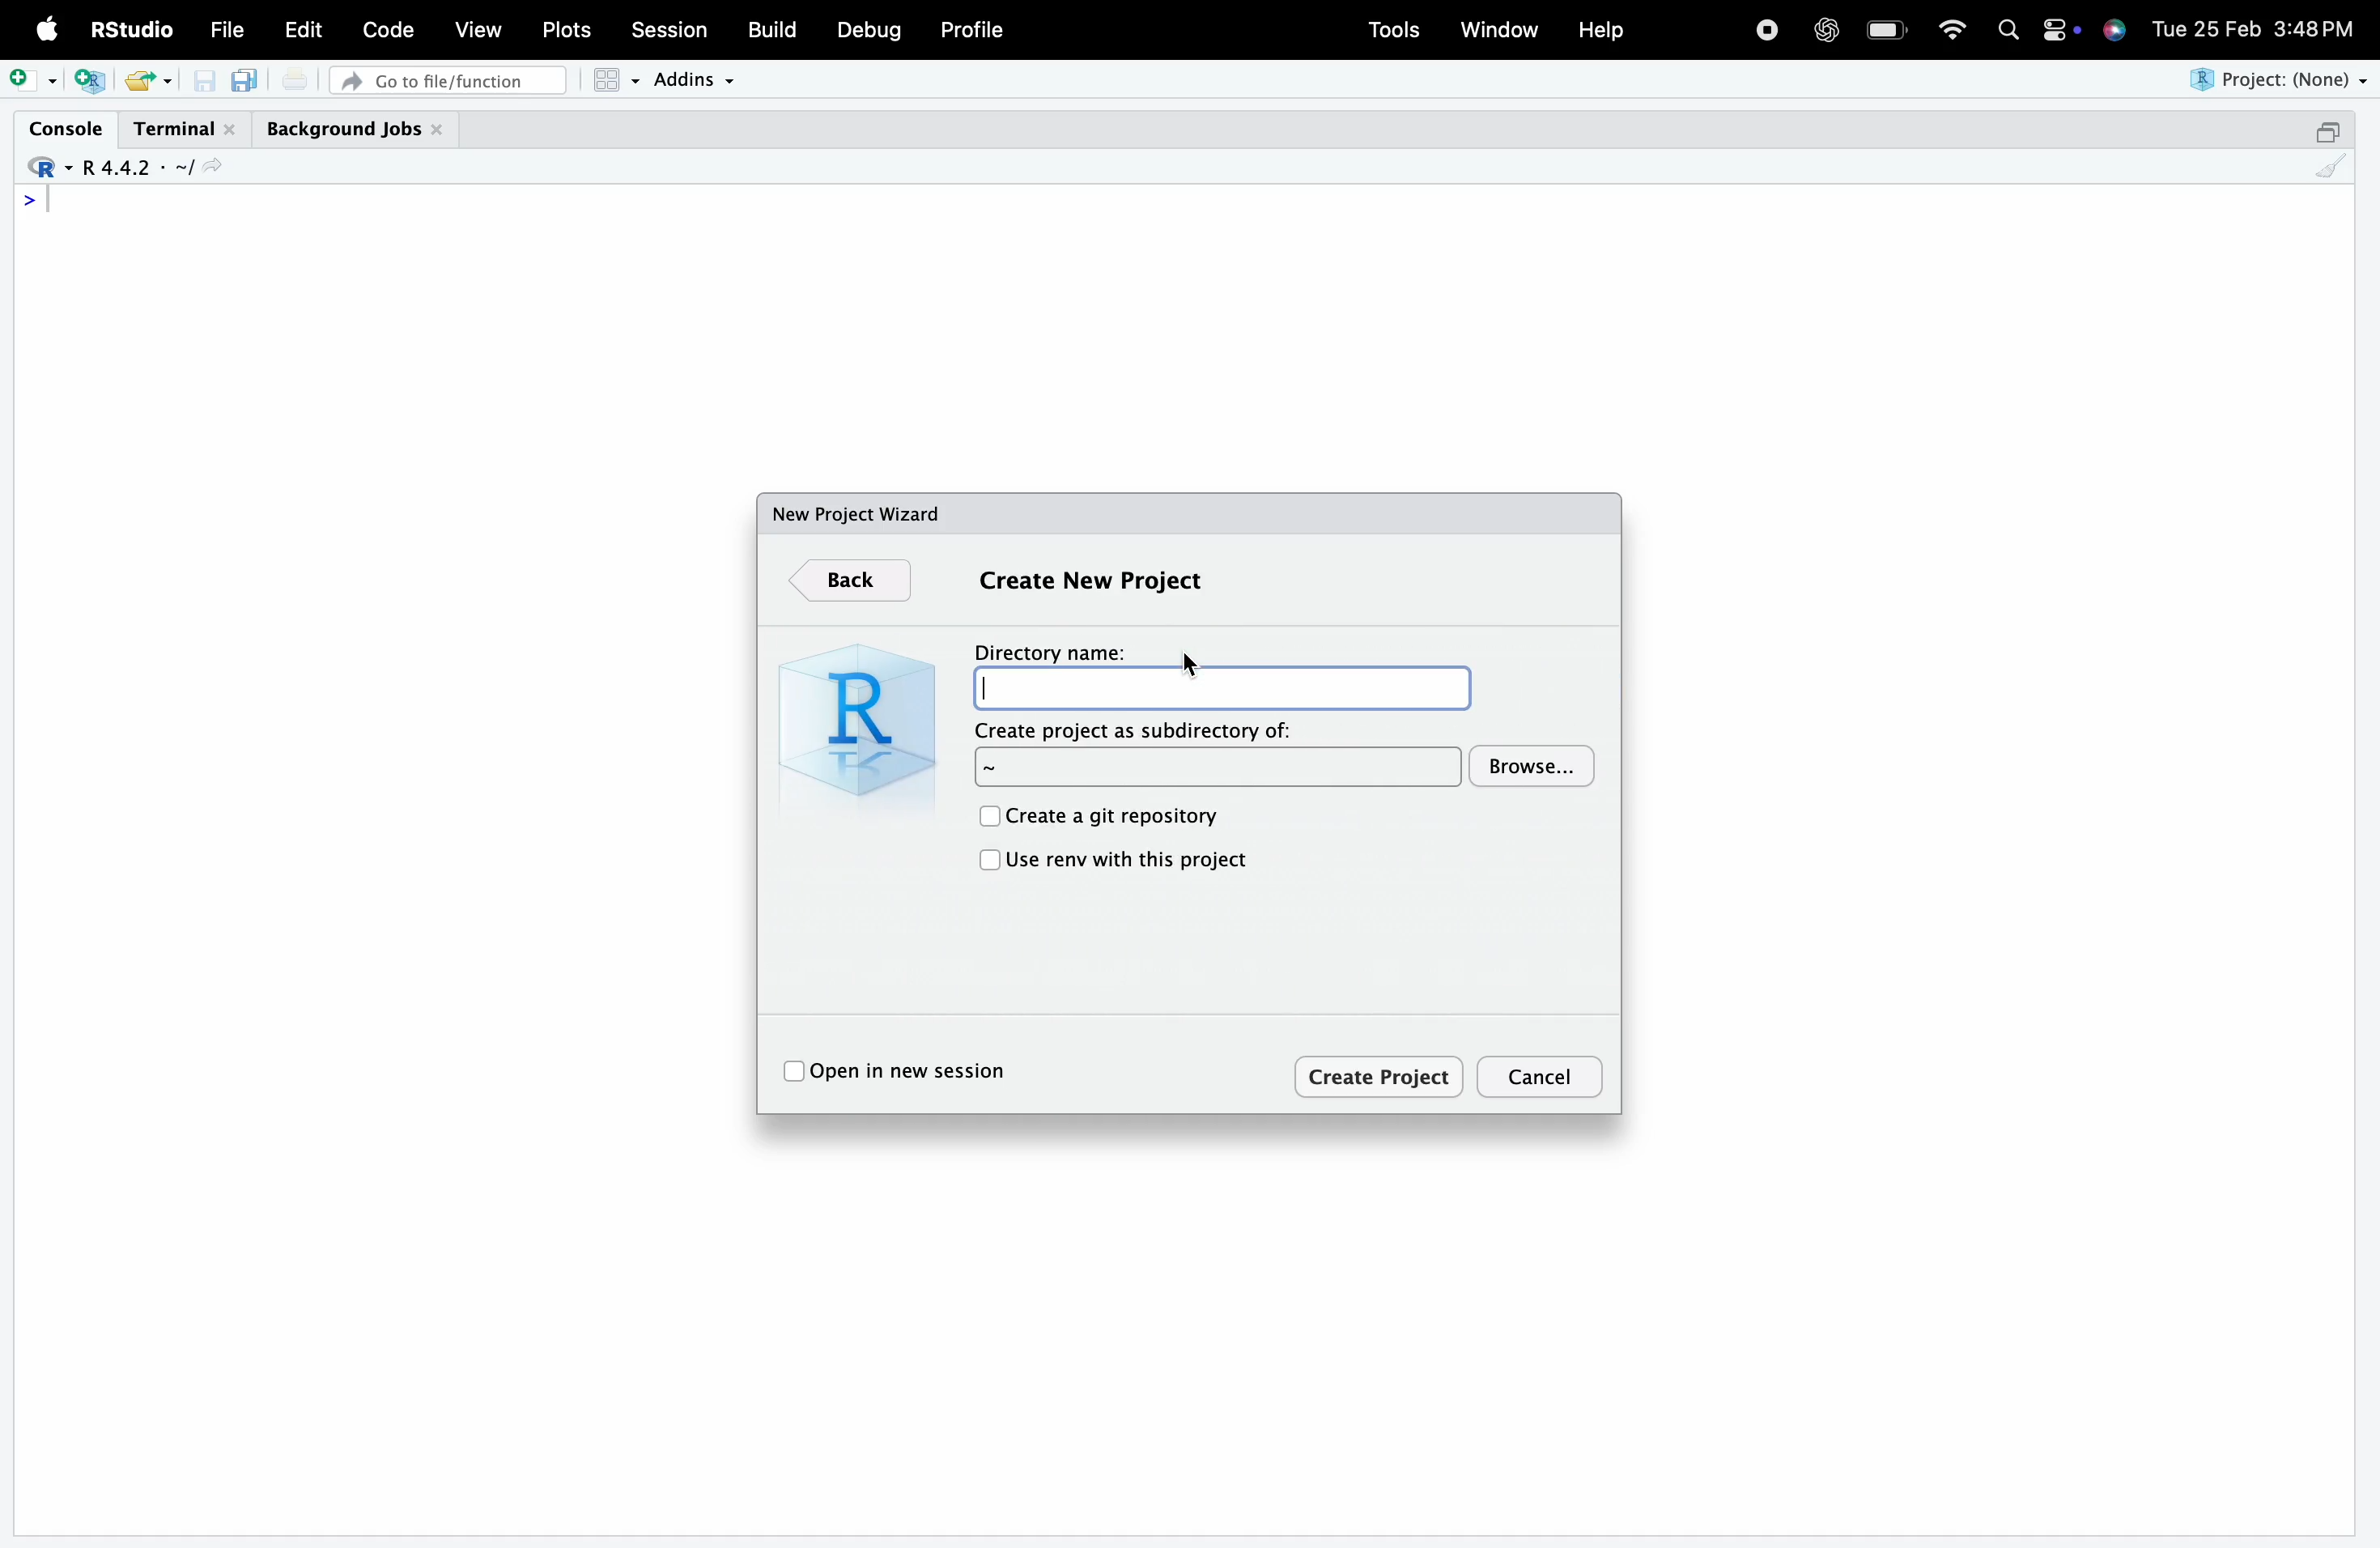 The image size is (2380, 1548). What do you see at coordinates (295, 79) in the screenshot?
I see `print the current file` at bounding box center [295, 79].